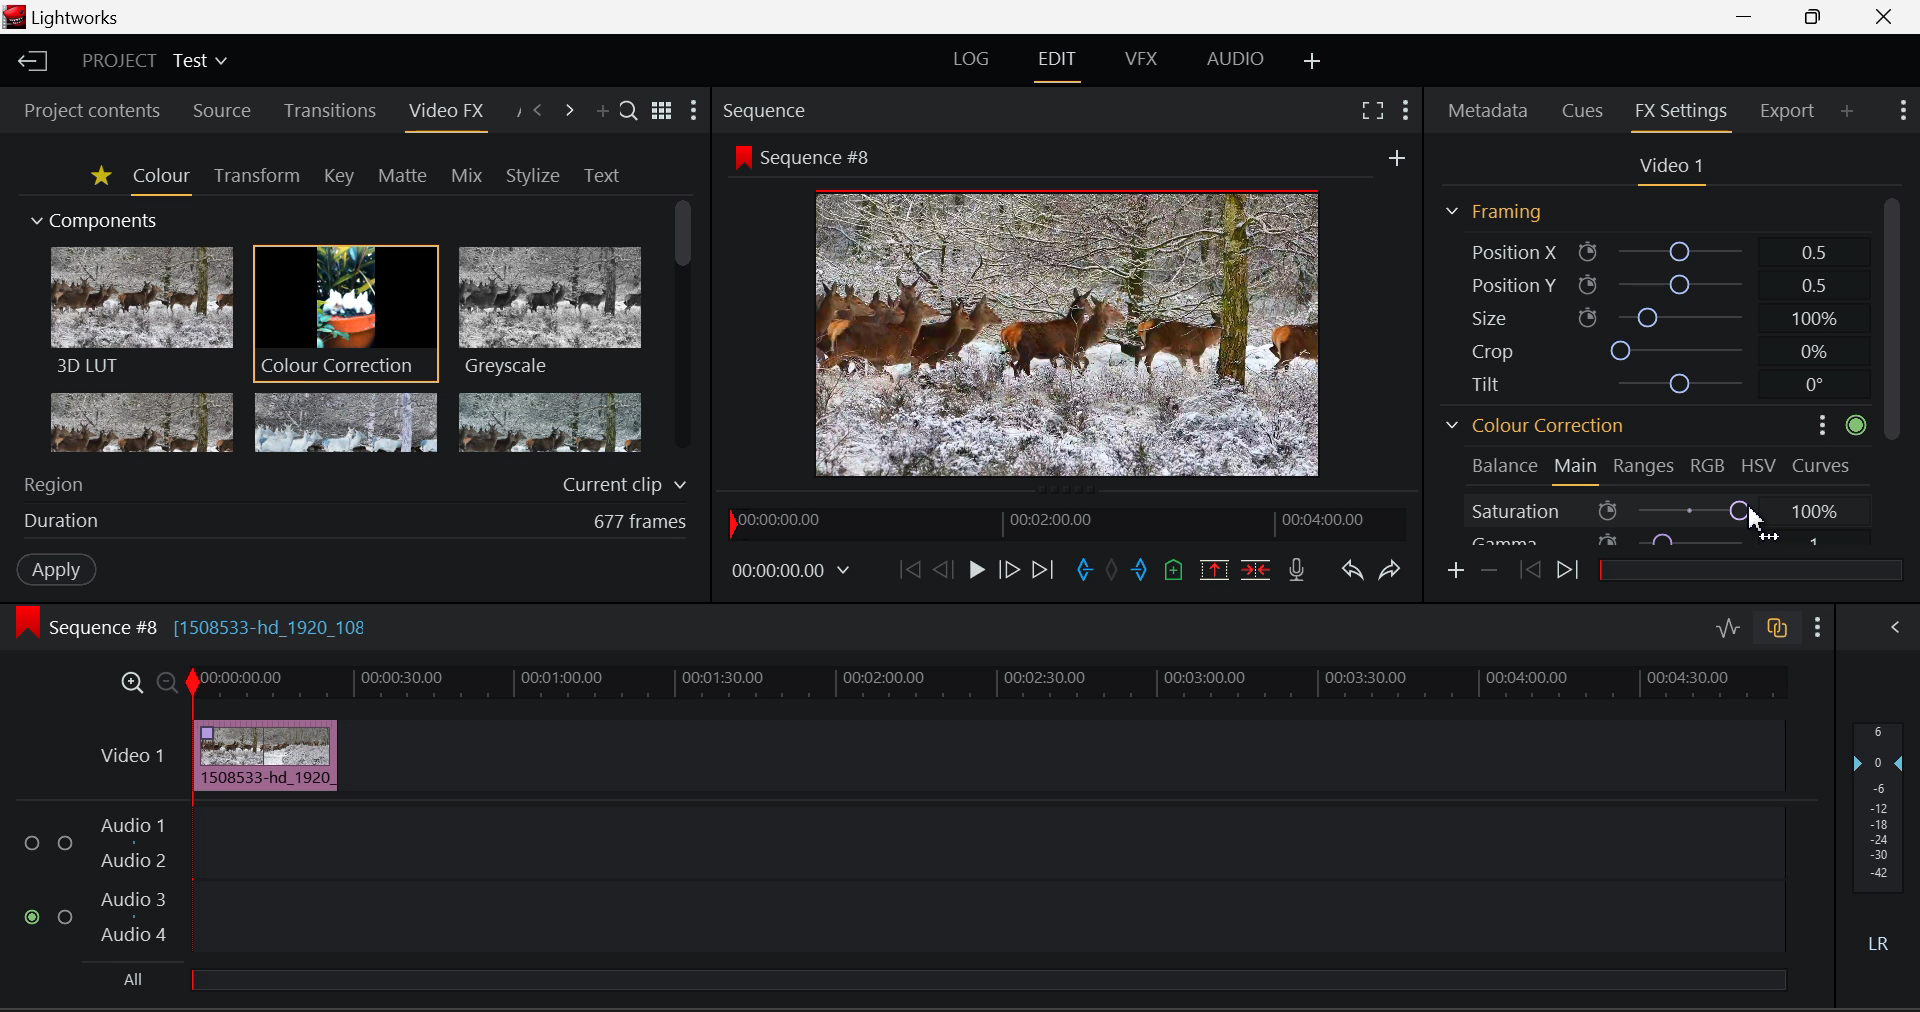 Image resolution: width=1920 pixels, height=1012 pixels. Describe the element at coordinates (984, 685) in the screenshot. I see `Project Timeline` at that location.